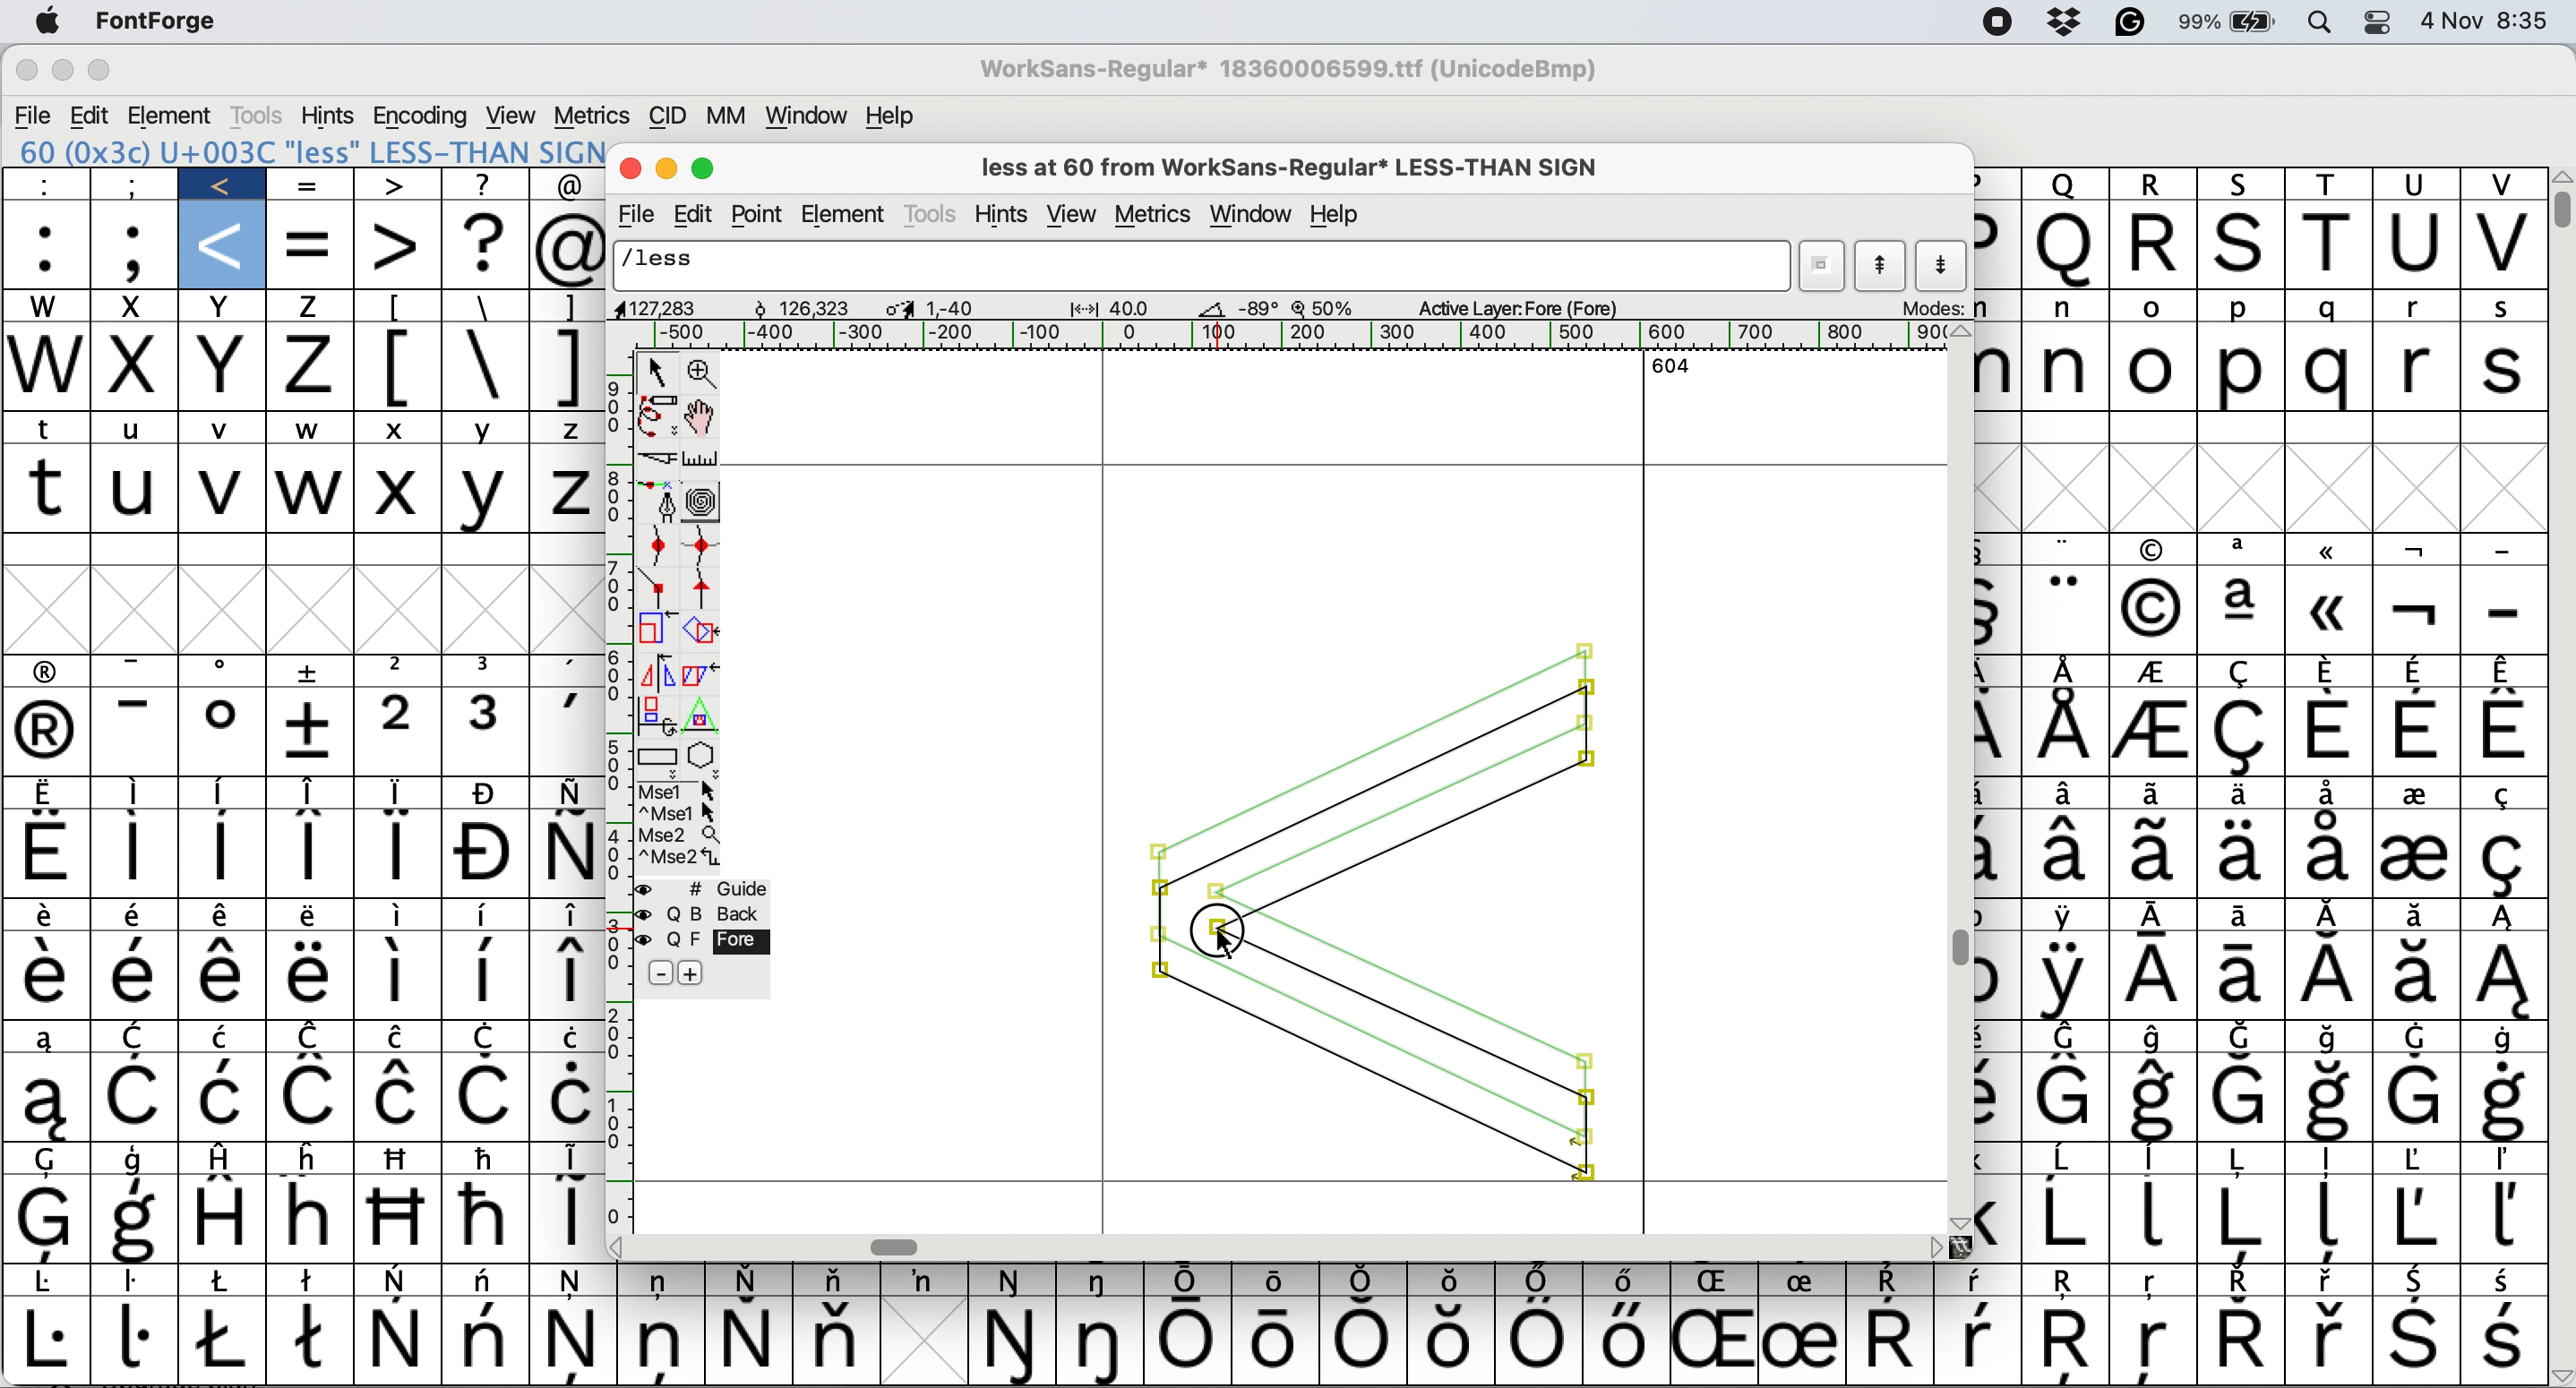 The width and height of the screenshot is (2576, 1388). What do you see at coordinates (2502, 309) in the screenshot?
I see `s` at bounding box center [2502, 309].